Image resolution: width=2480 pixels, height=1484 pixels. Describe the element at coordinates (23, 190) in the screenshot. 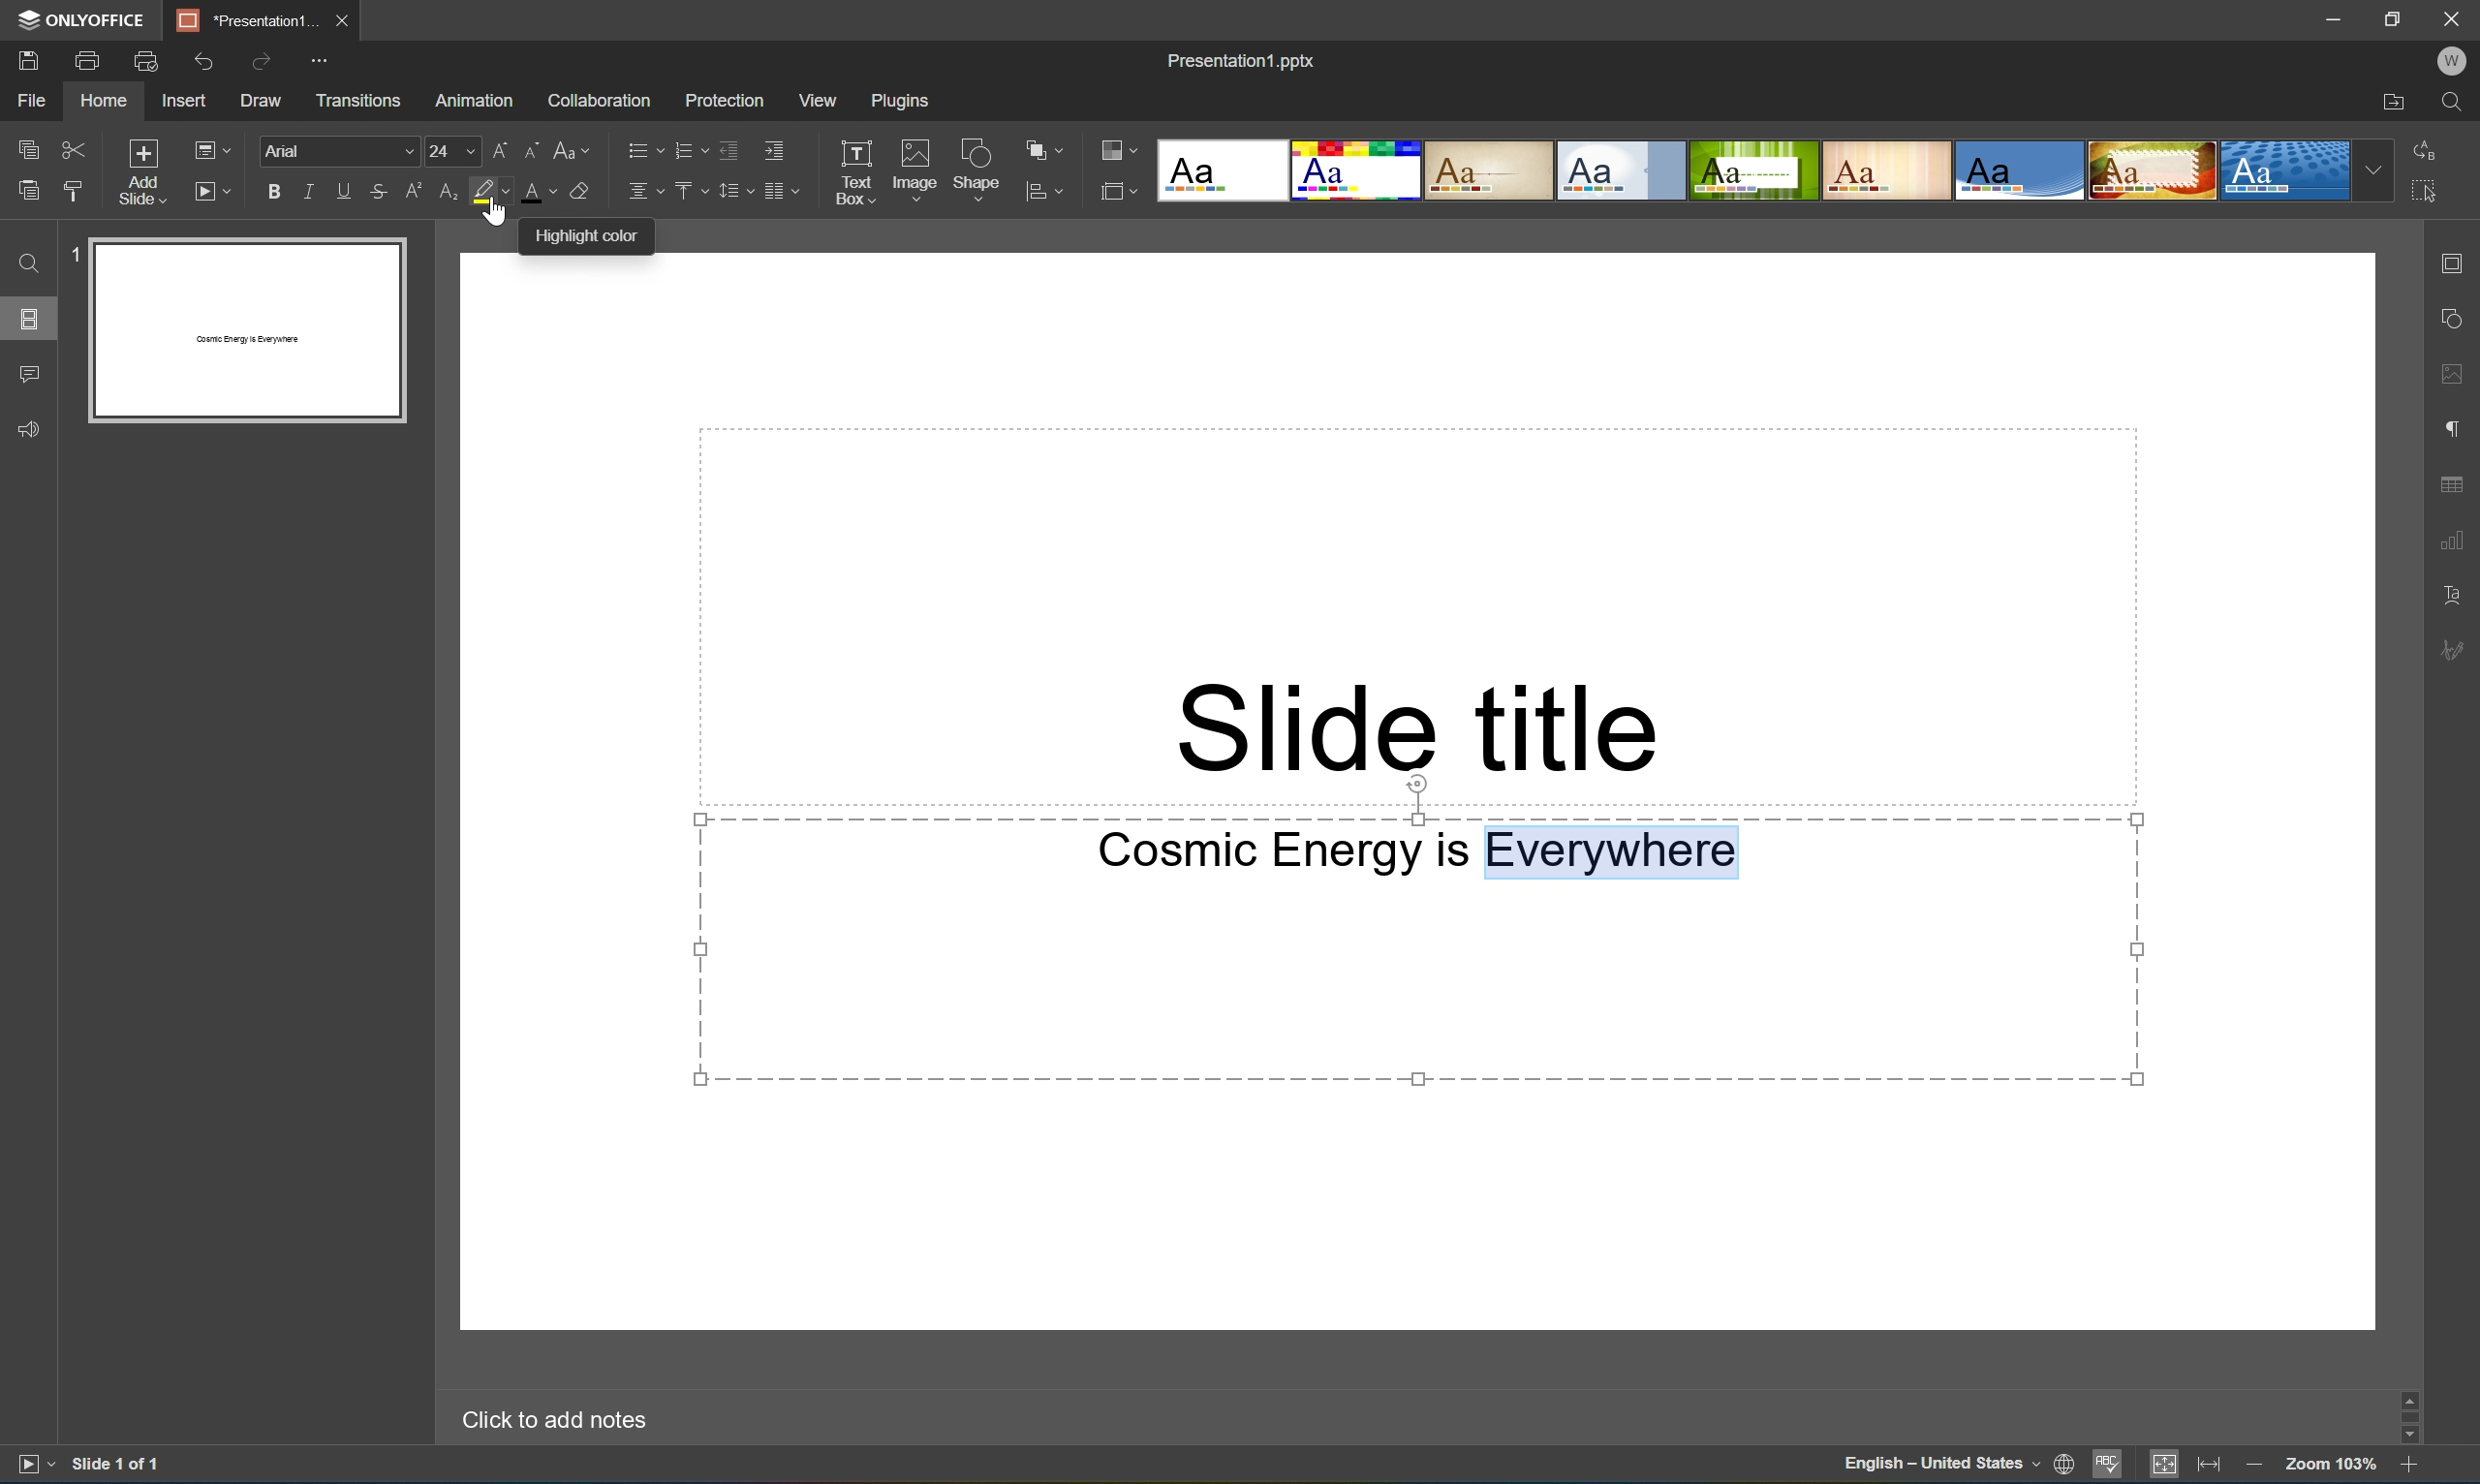

I see `Paste` at that location.